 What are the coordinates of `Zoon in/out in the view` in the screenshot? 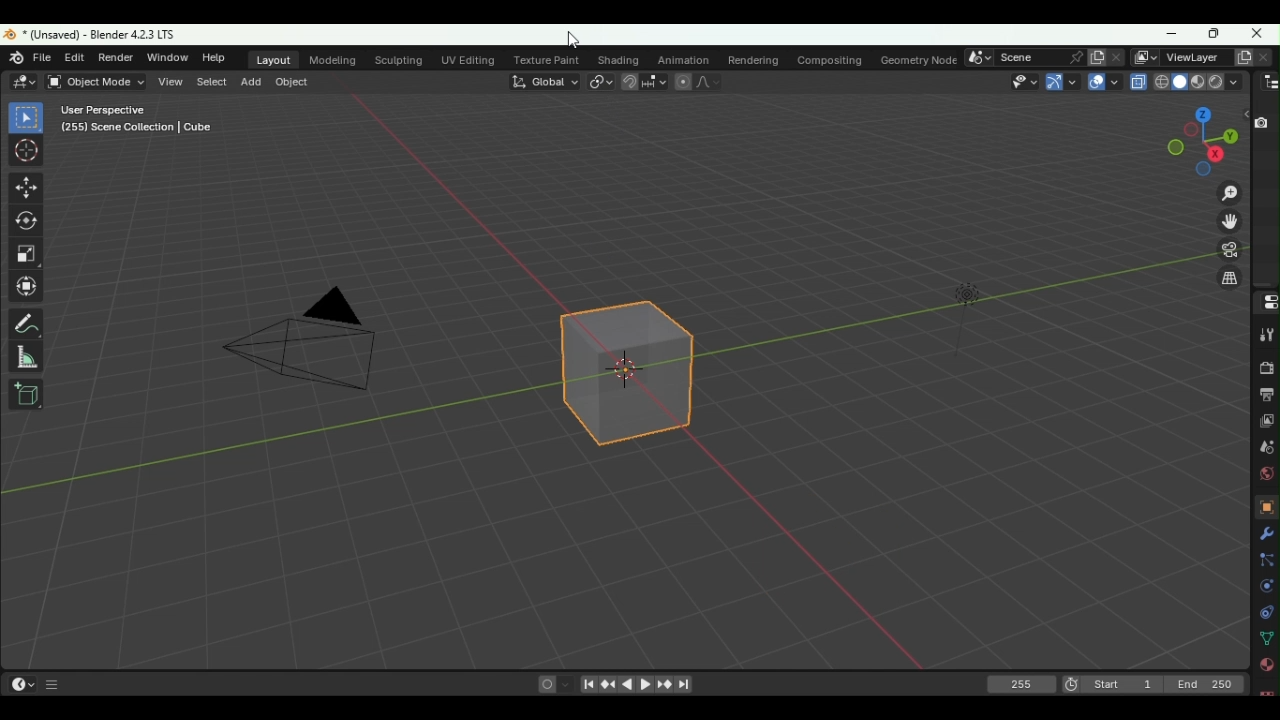 It's located at (1225, 193).